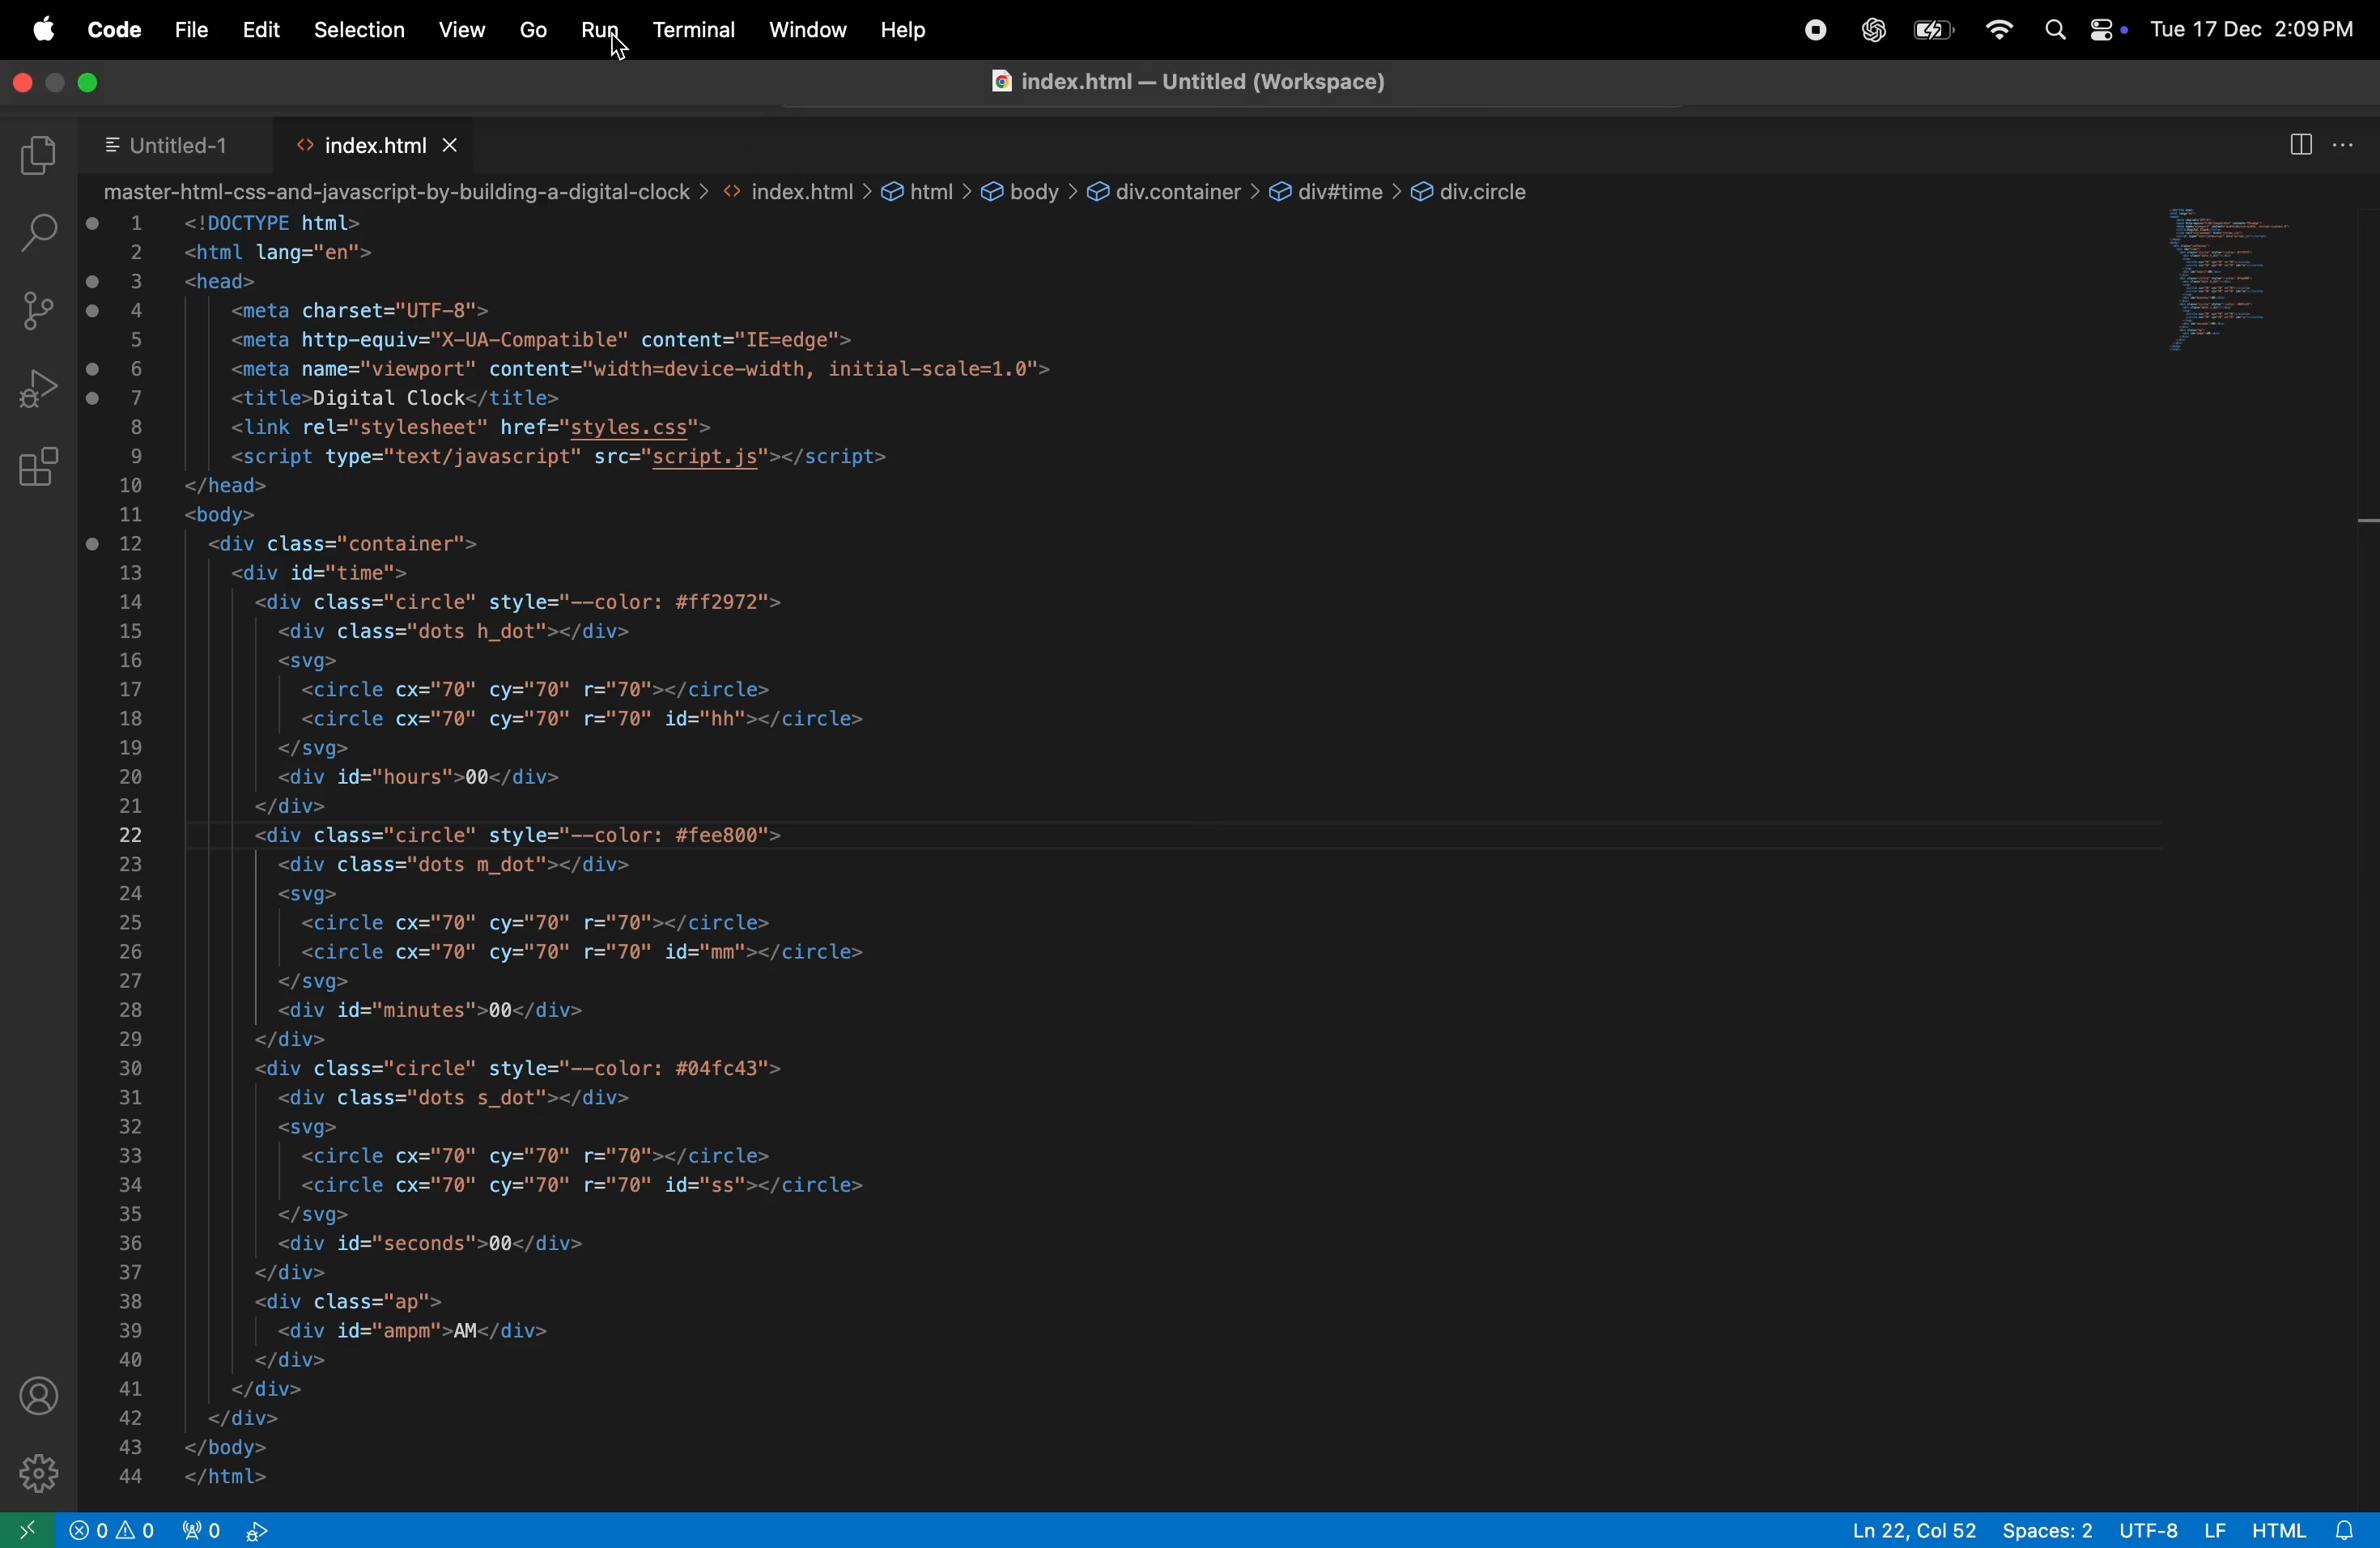 The width and height of the screenshot is (2380, 1548). Describe the element at coordinates (2347, 140) in the screenshot. I see `option` at that location.